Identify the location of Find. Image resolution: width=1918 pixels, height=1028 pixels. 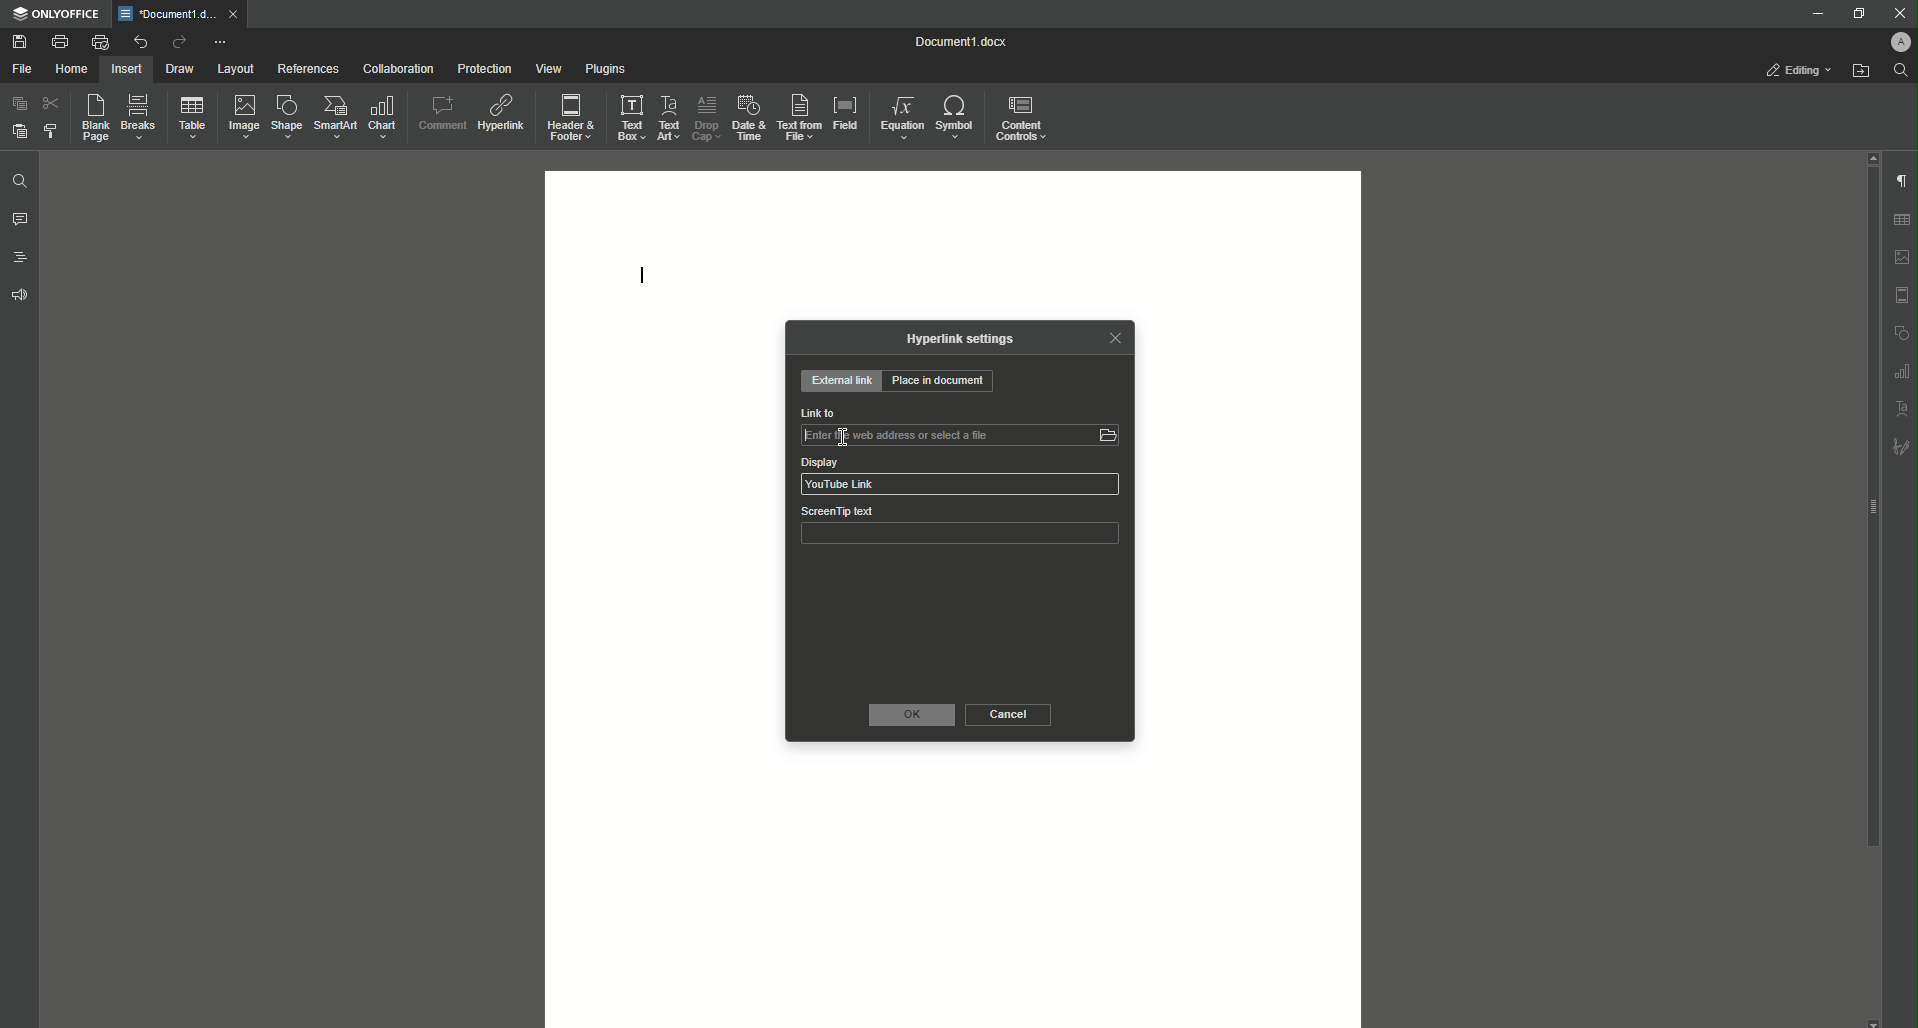
(20, 181).